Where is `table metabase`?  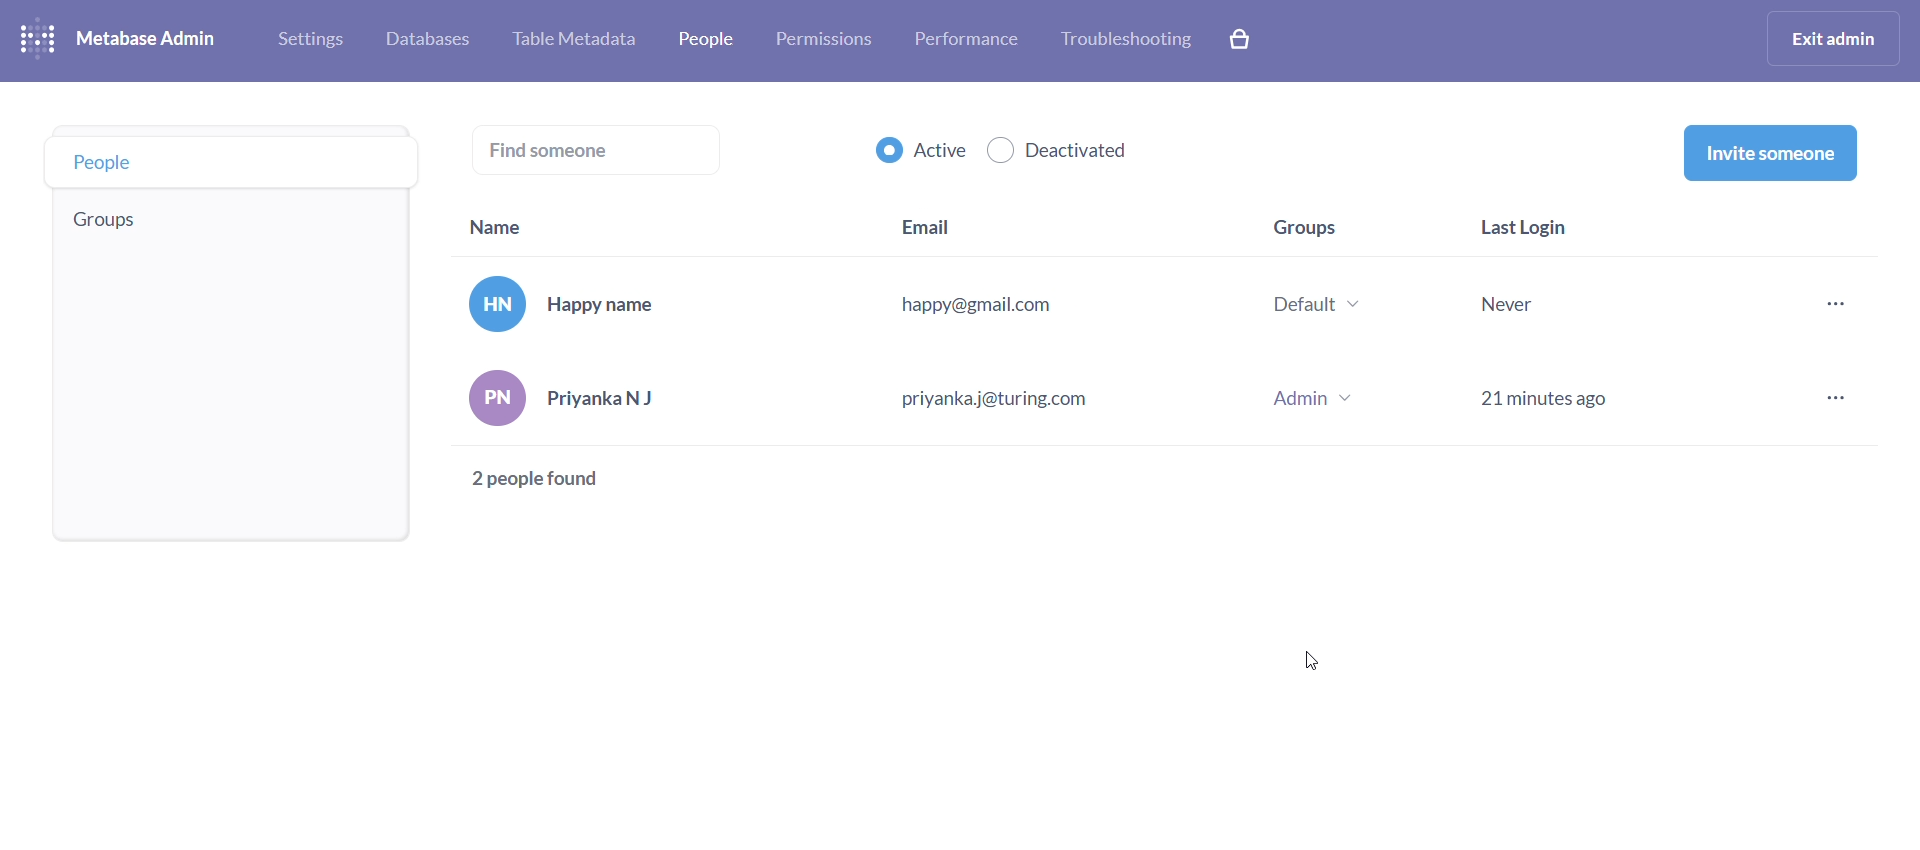 table metabase is located at coordinates (573, 40).